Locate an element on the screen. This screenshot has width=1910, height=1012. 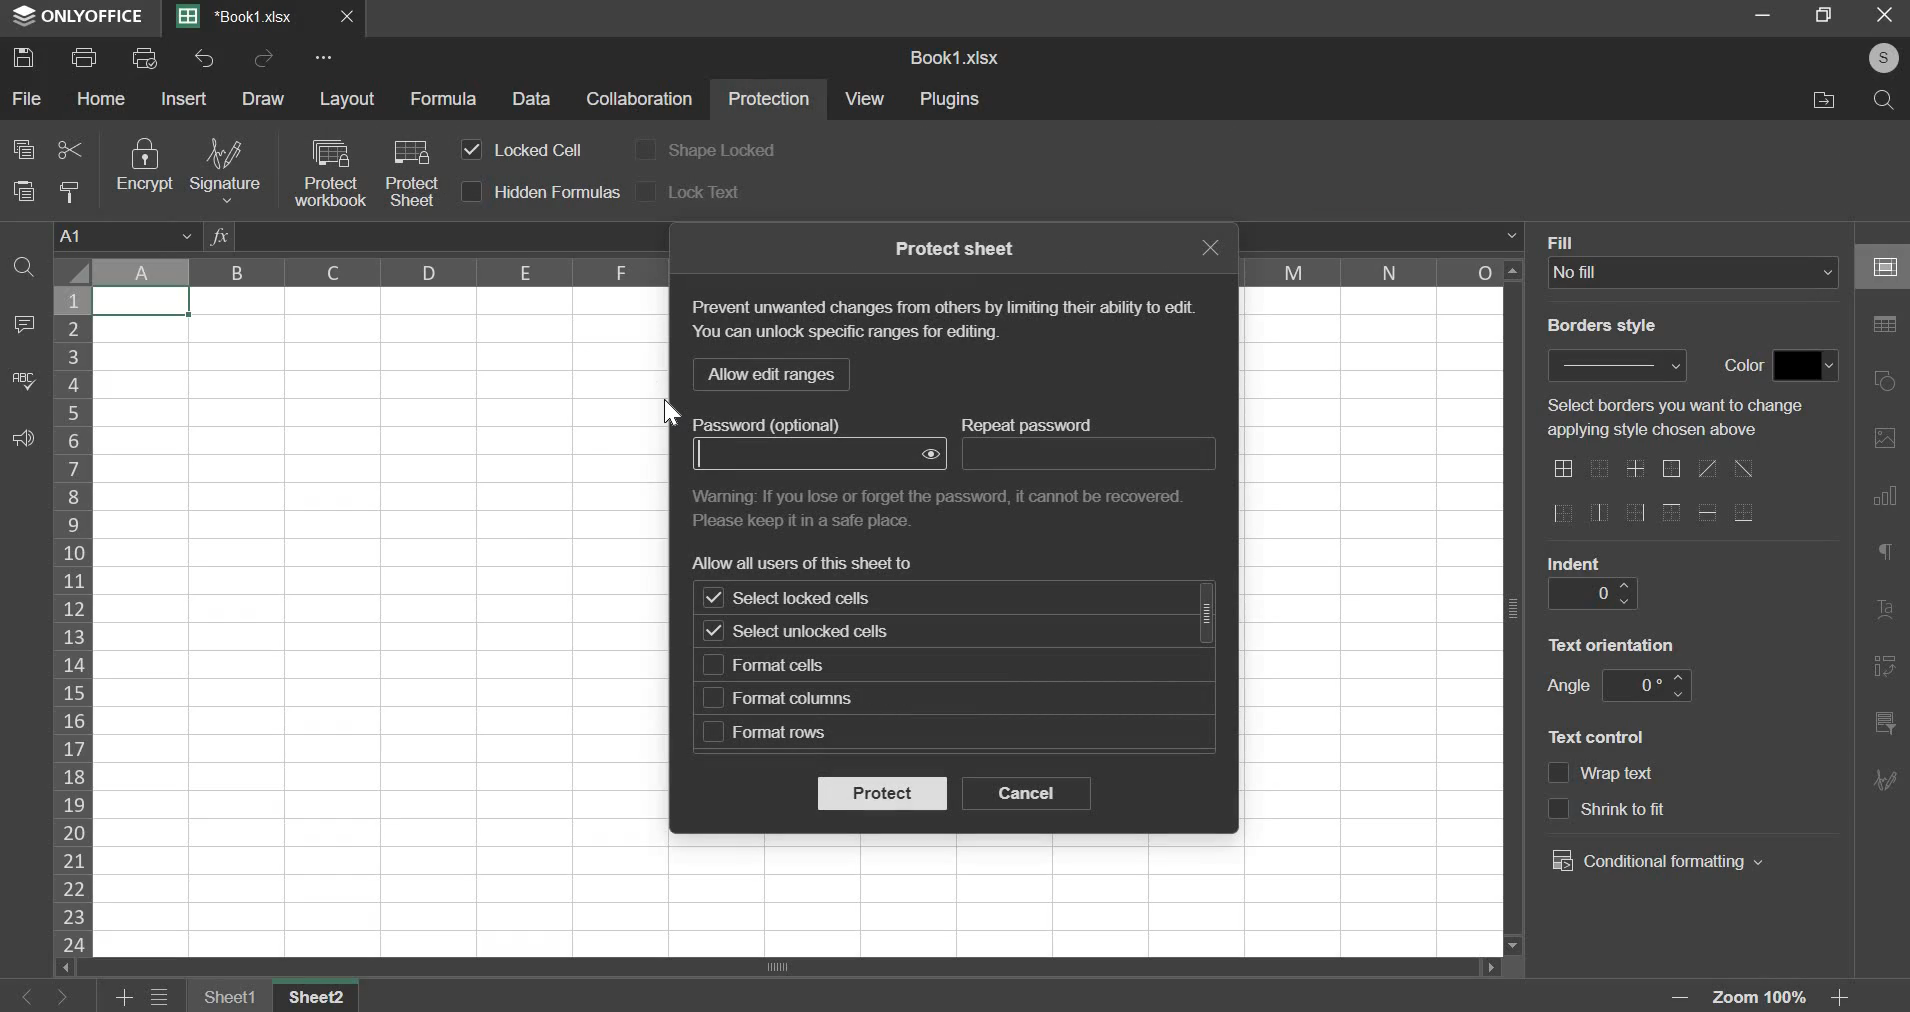
text control is located at coordinates (1622, 775).